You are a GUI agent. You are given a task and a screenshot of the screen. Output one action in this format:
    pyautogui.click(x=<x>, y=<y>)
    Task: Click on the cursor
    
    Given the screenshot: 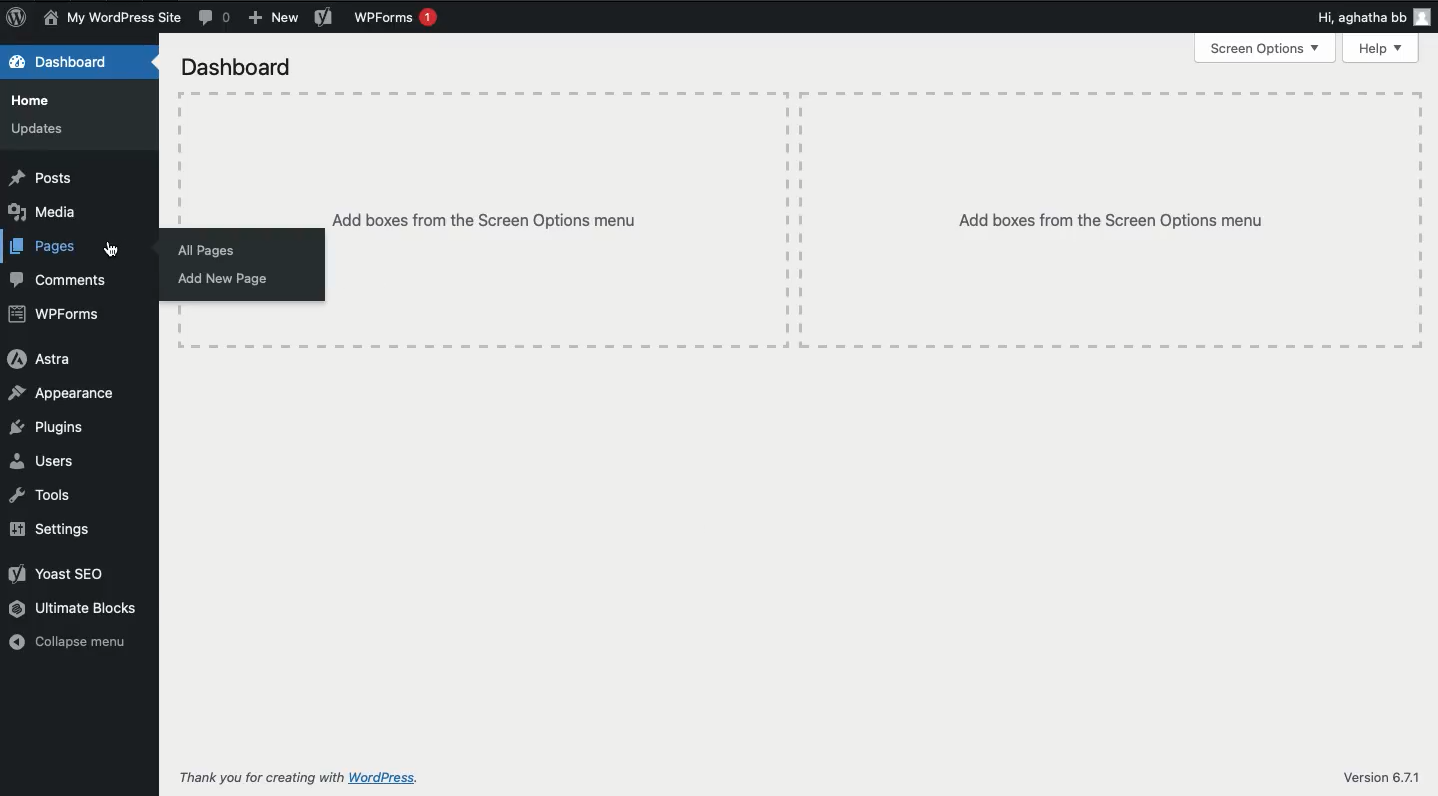 What is the action you would take?
    pyautogui.click(x=113, y=248)
    